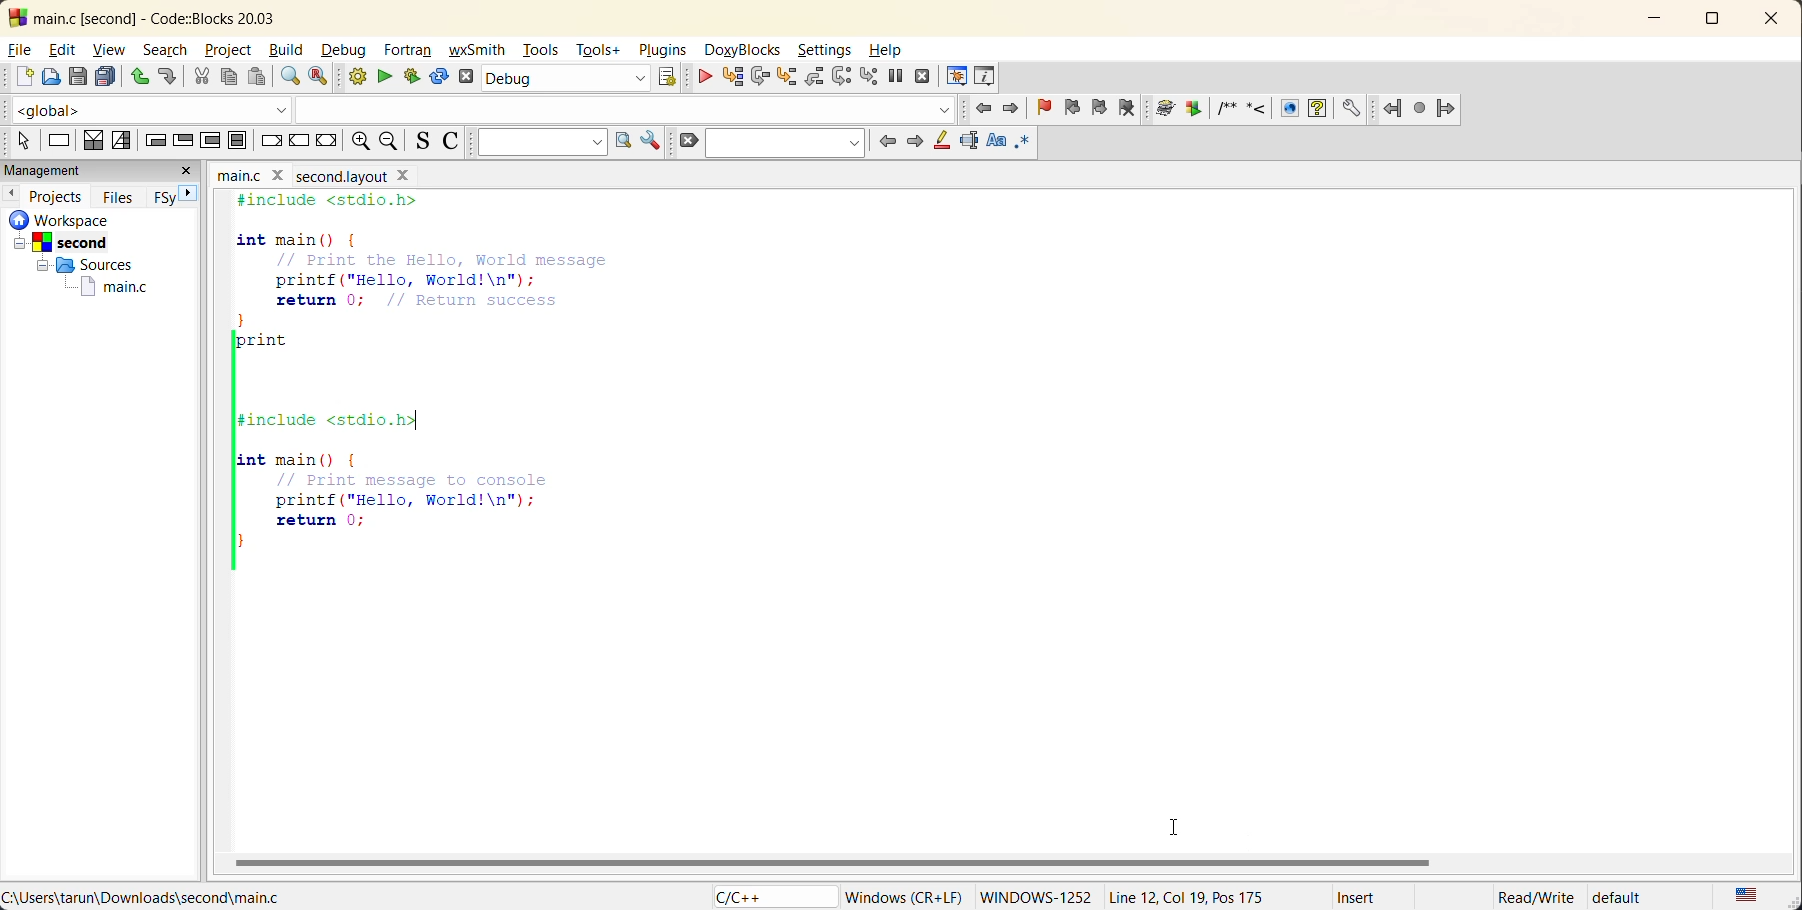 This screenshot has height=910, width=1802. Describe the element at coordinates (1102, 105) in the screenshot. I see `next bookmark` at that location.